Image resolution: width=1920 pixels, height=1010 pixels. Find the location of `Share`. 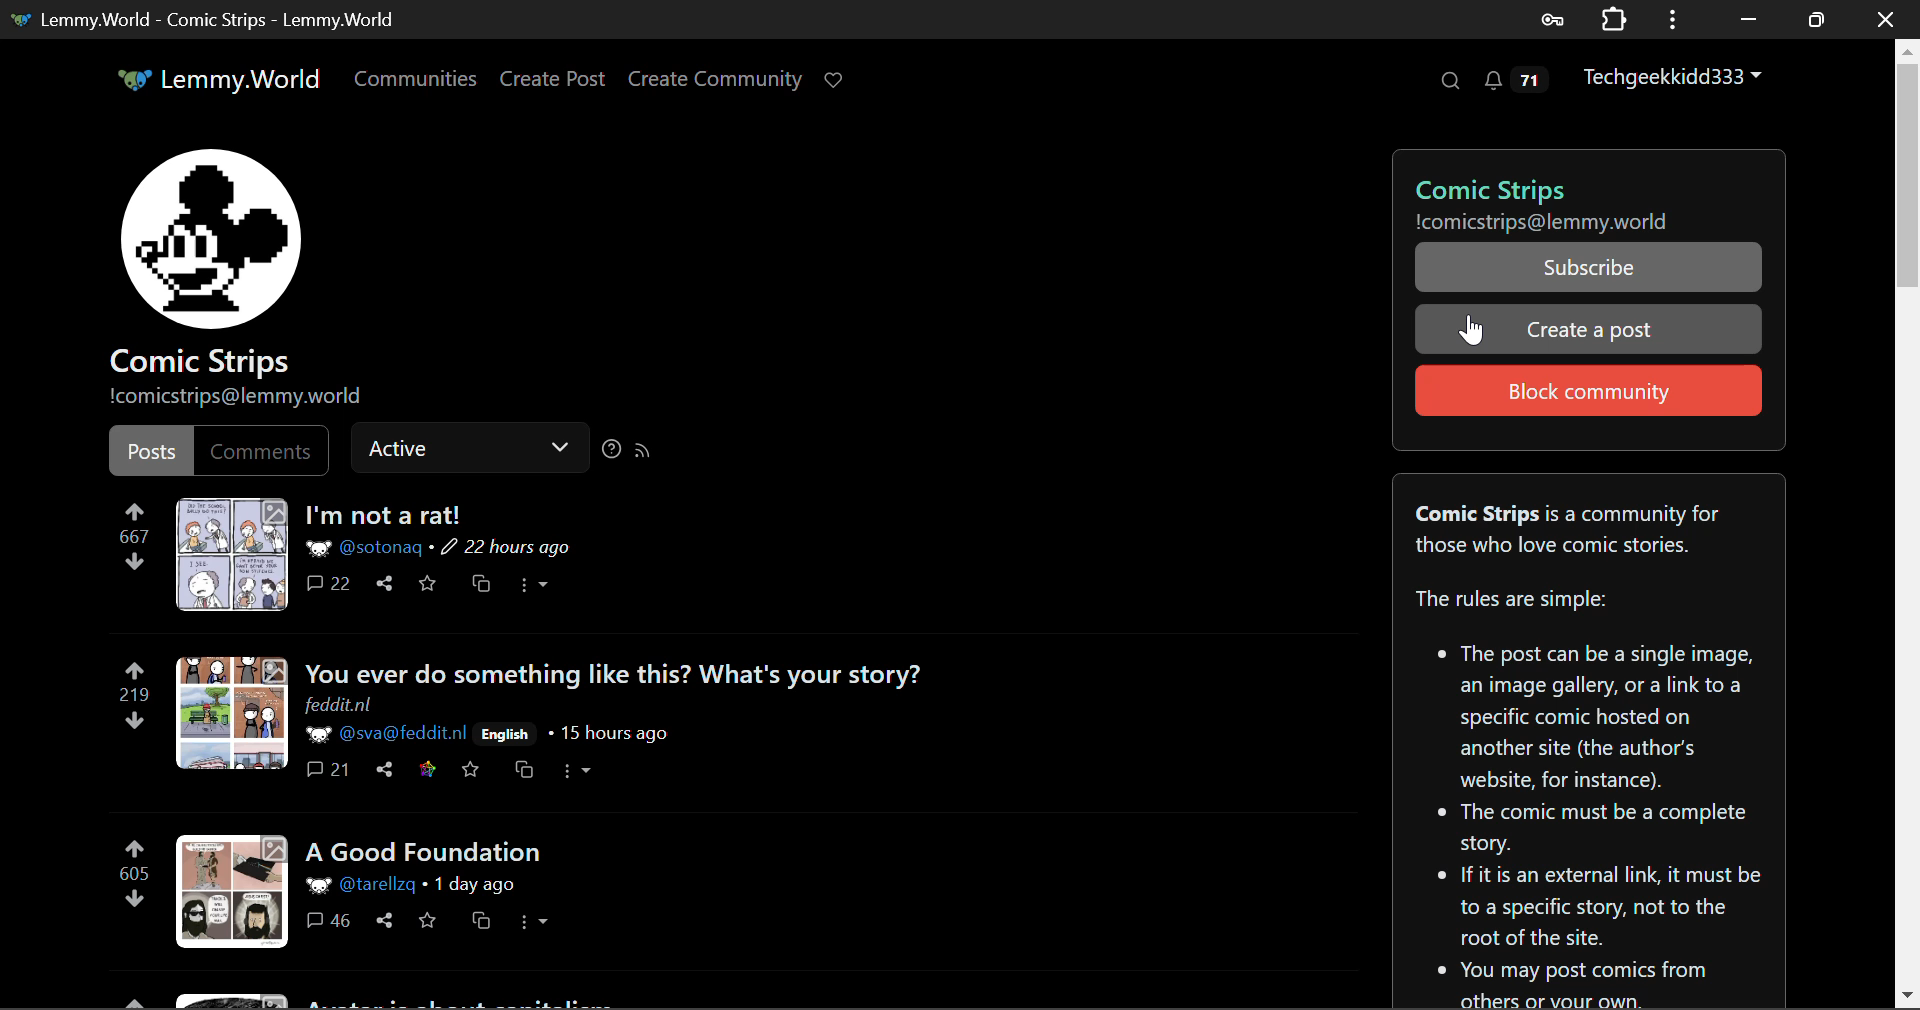

Share is located at coordinates (388, 919).